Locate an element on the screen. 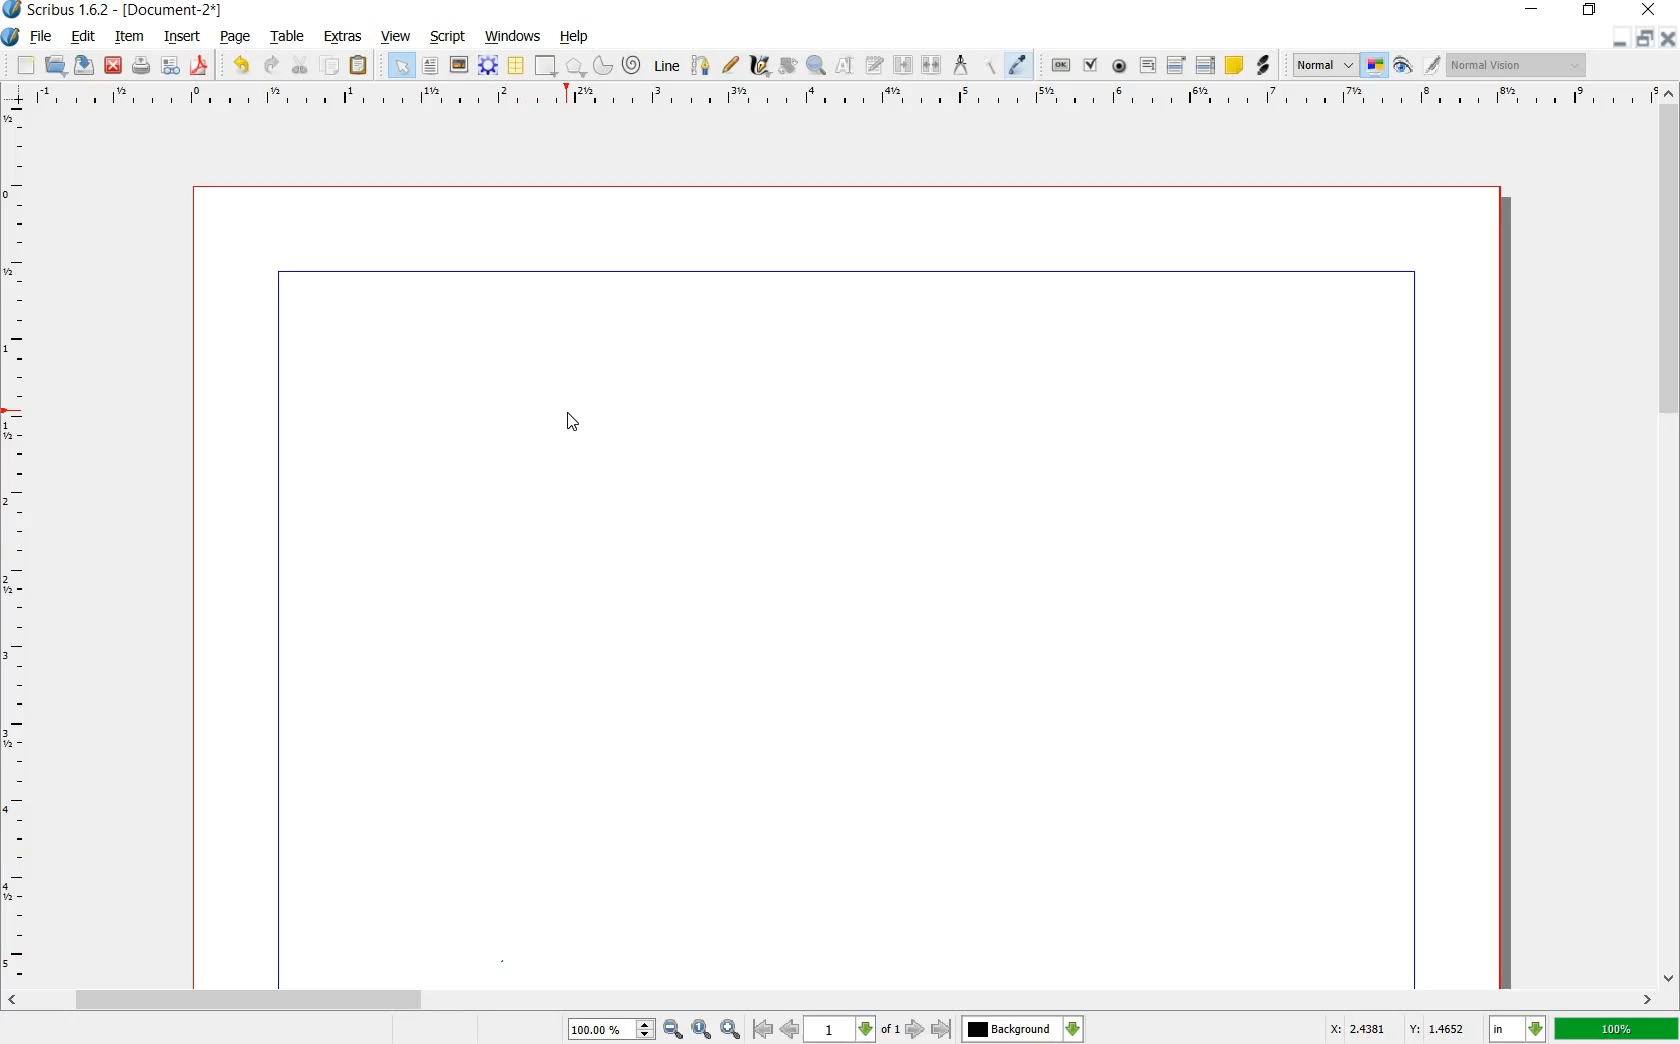 This screenshot has width=1680, height=1044. PDF COMBO BOX is located at coordinates (1175, 64).